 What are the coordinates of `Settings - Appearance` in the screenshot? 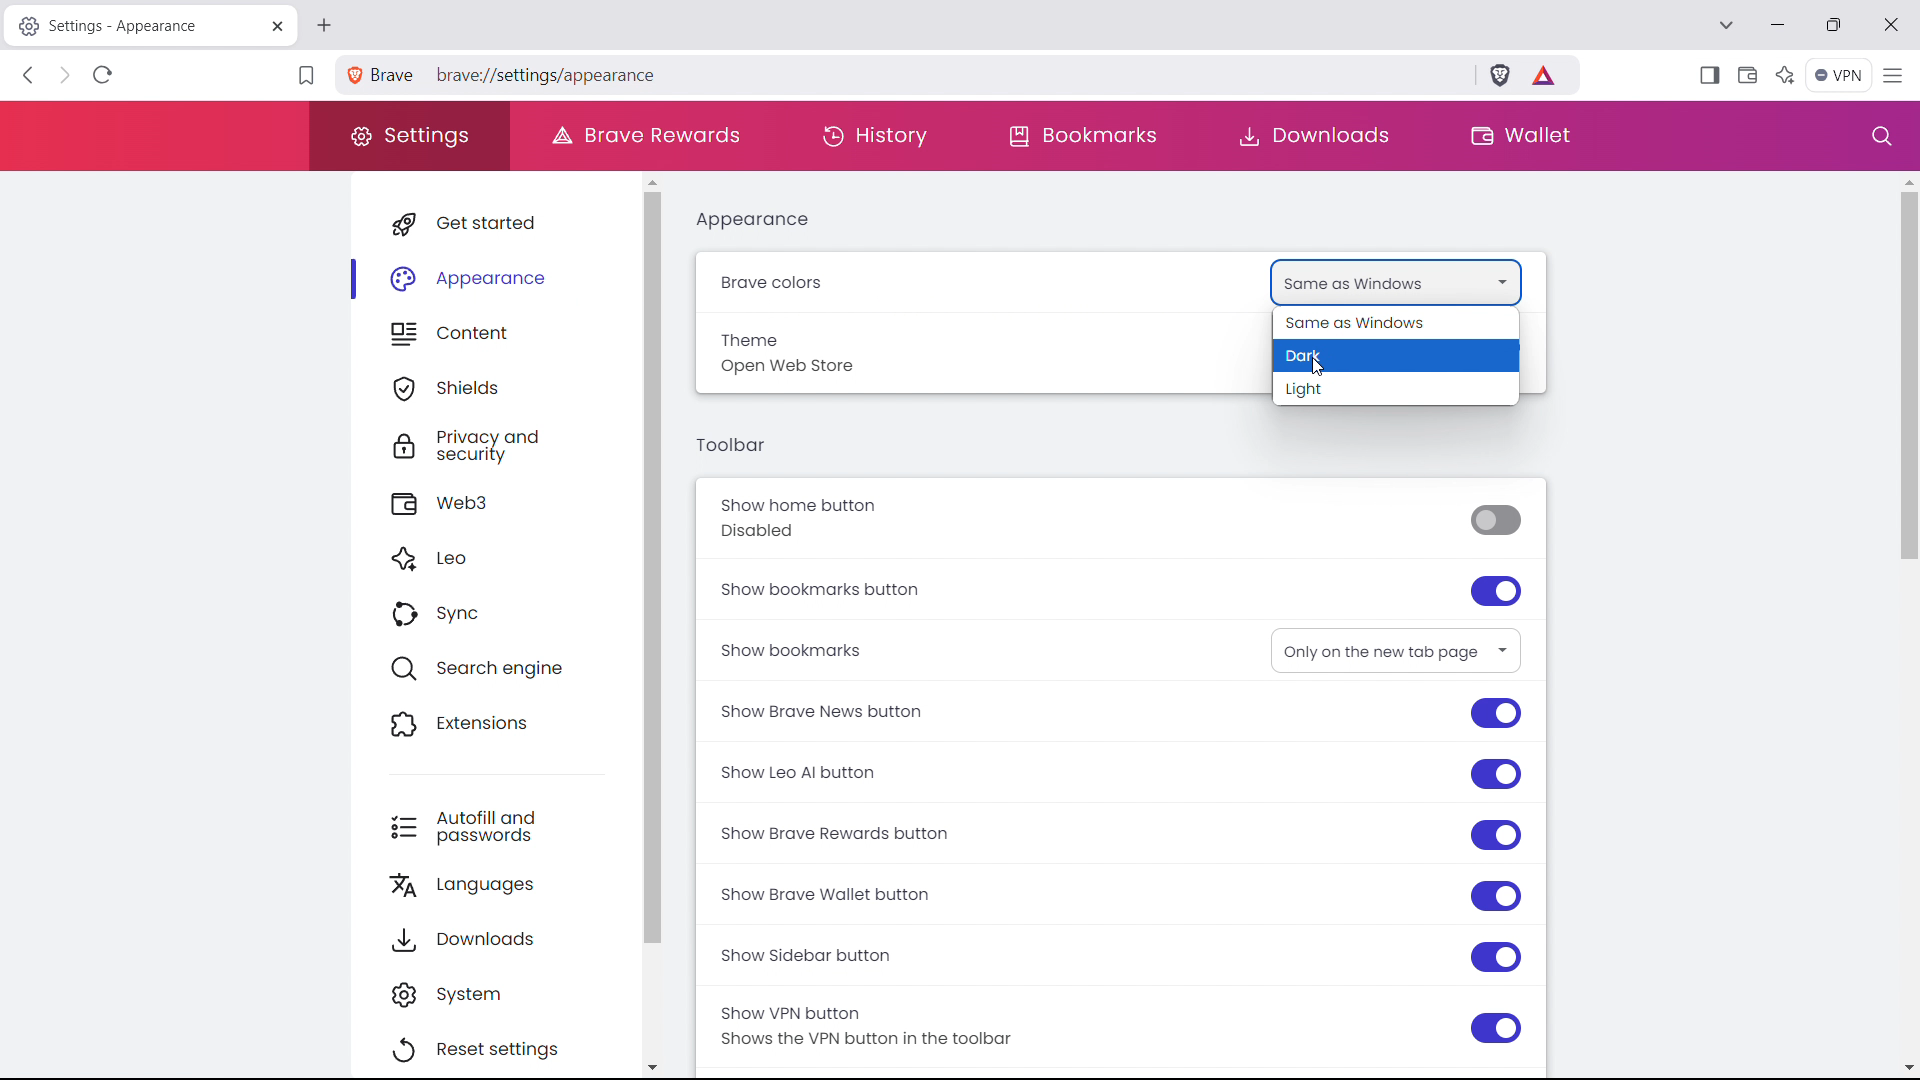 It's located at (133, 26).